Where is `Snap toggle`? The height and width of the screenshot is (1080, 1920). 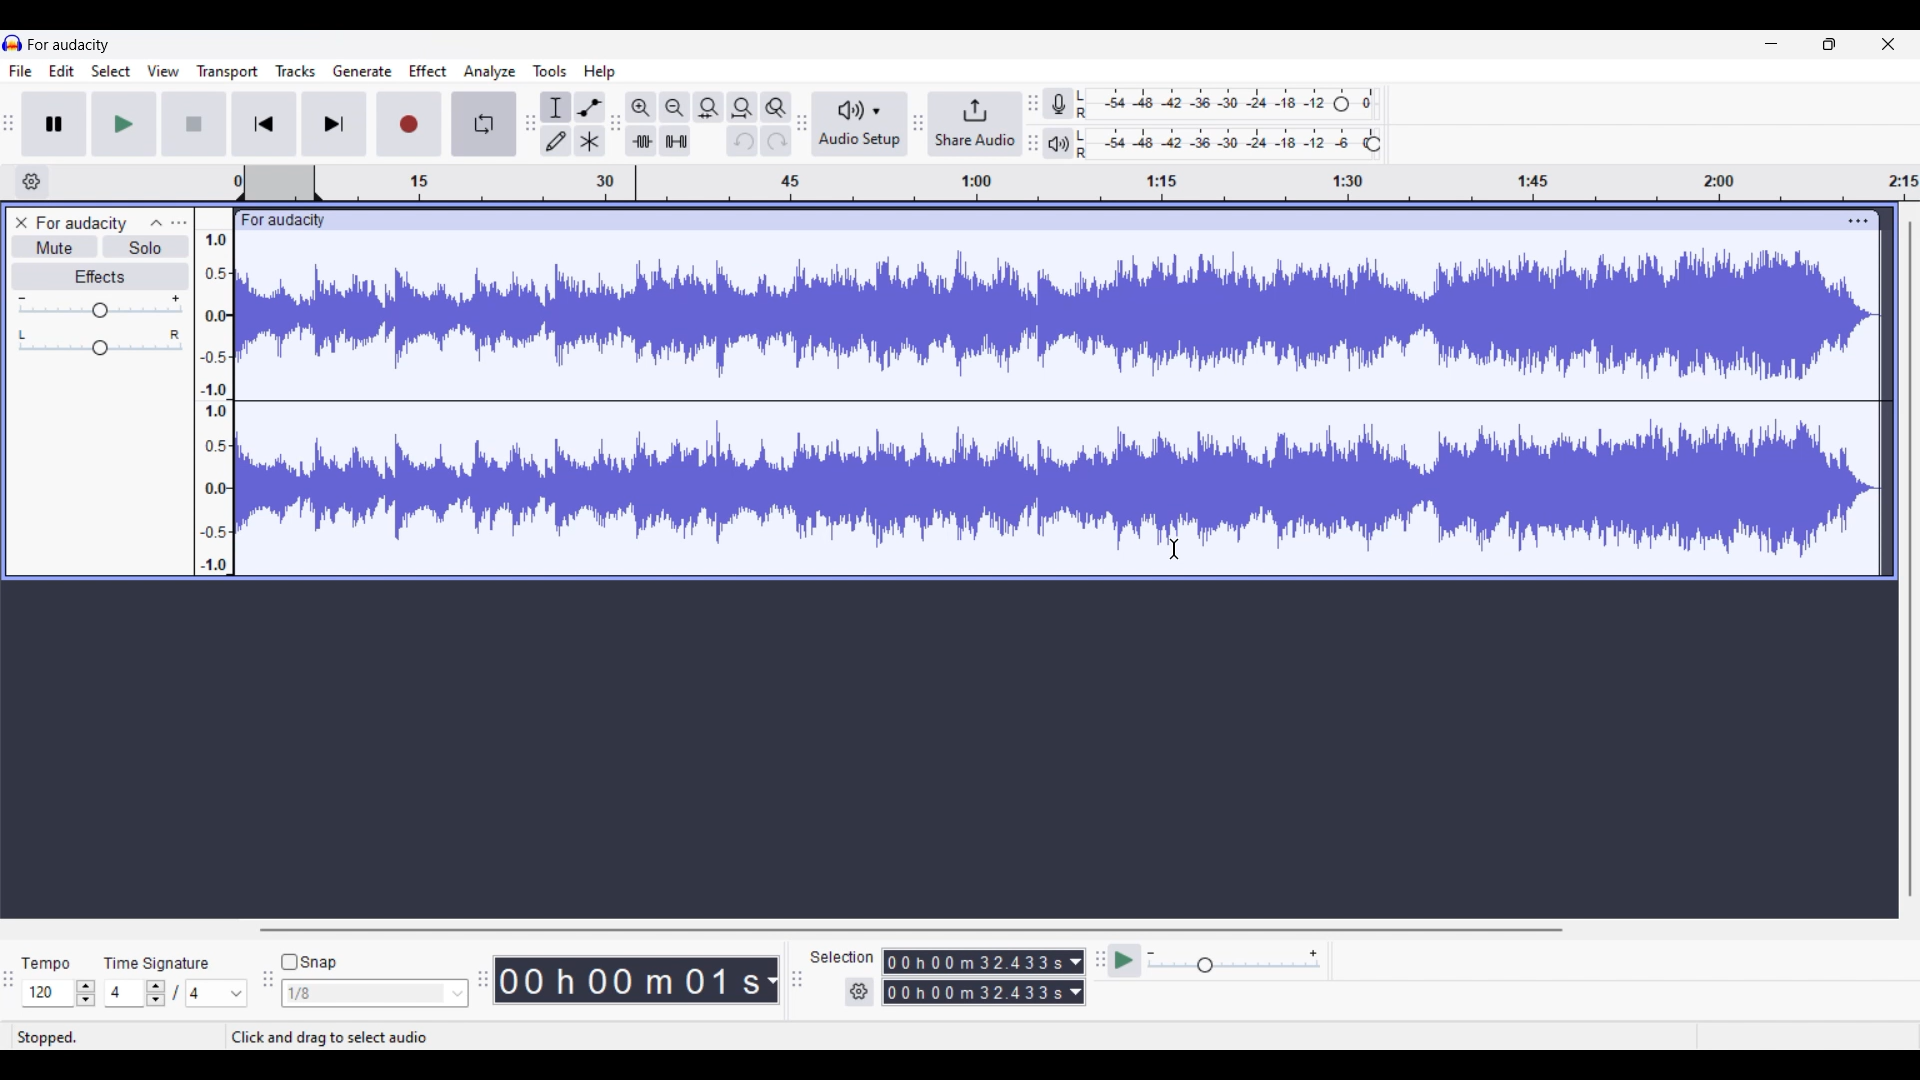
Snap toggle is located at coordinates (310, 962).